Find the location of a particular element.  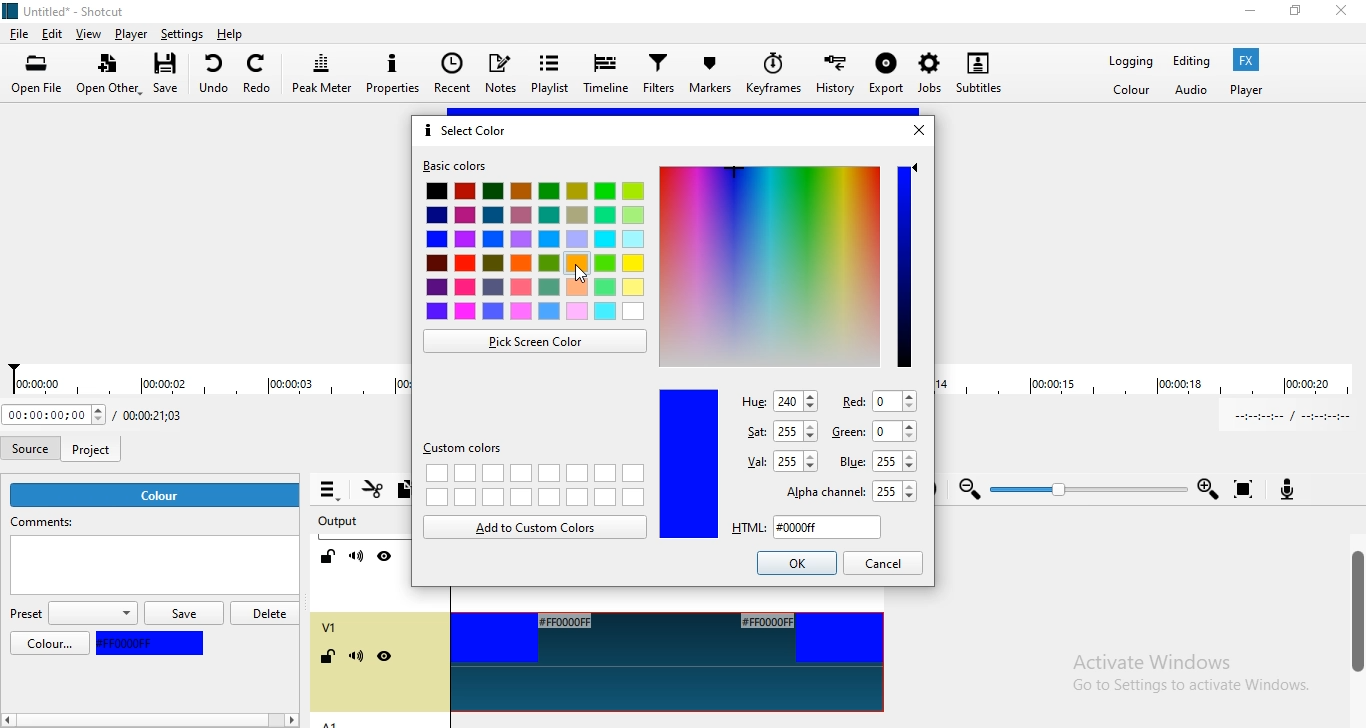

color boxes is located at coordinates (535, 255).